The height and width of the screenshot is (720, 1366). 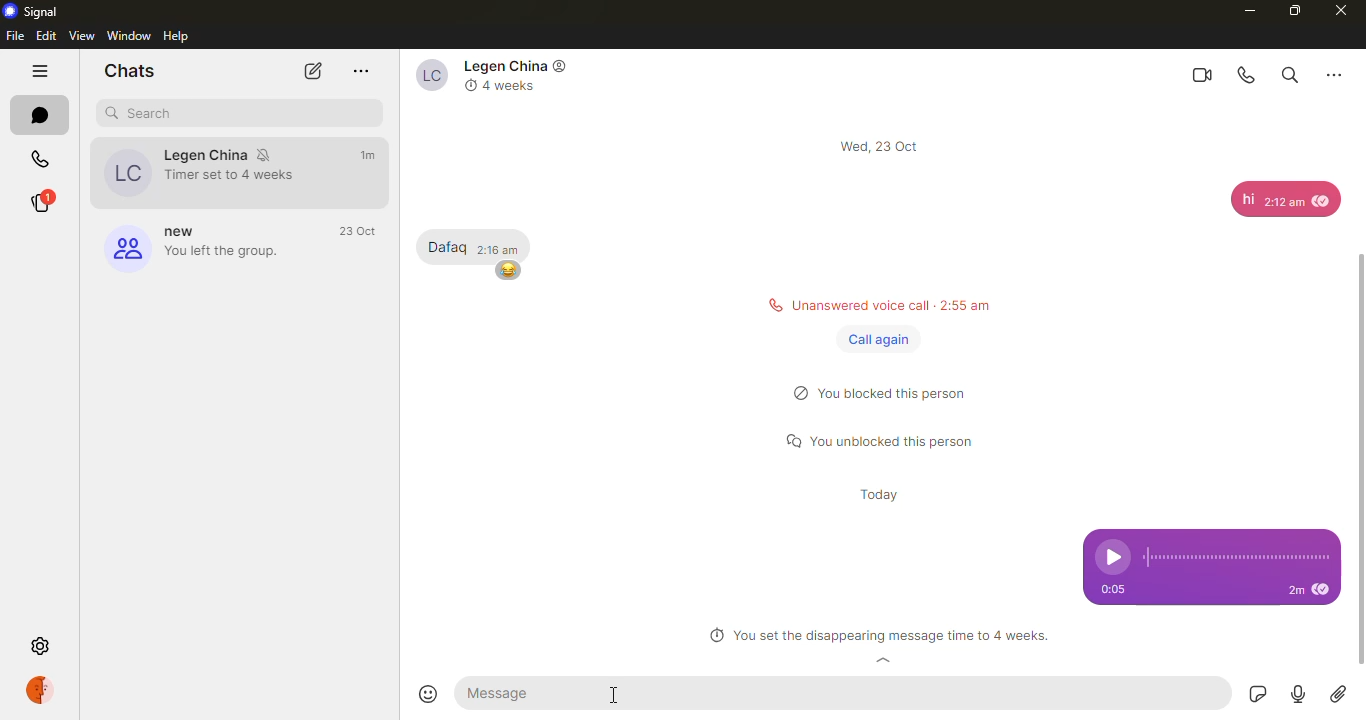 I want to click on happy emoji, so click(x=508, y=270).